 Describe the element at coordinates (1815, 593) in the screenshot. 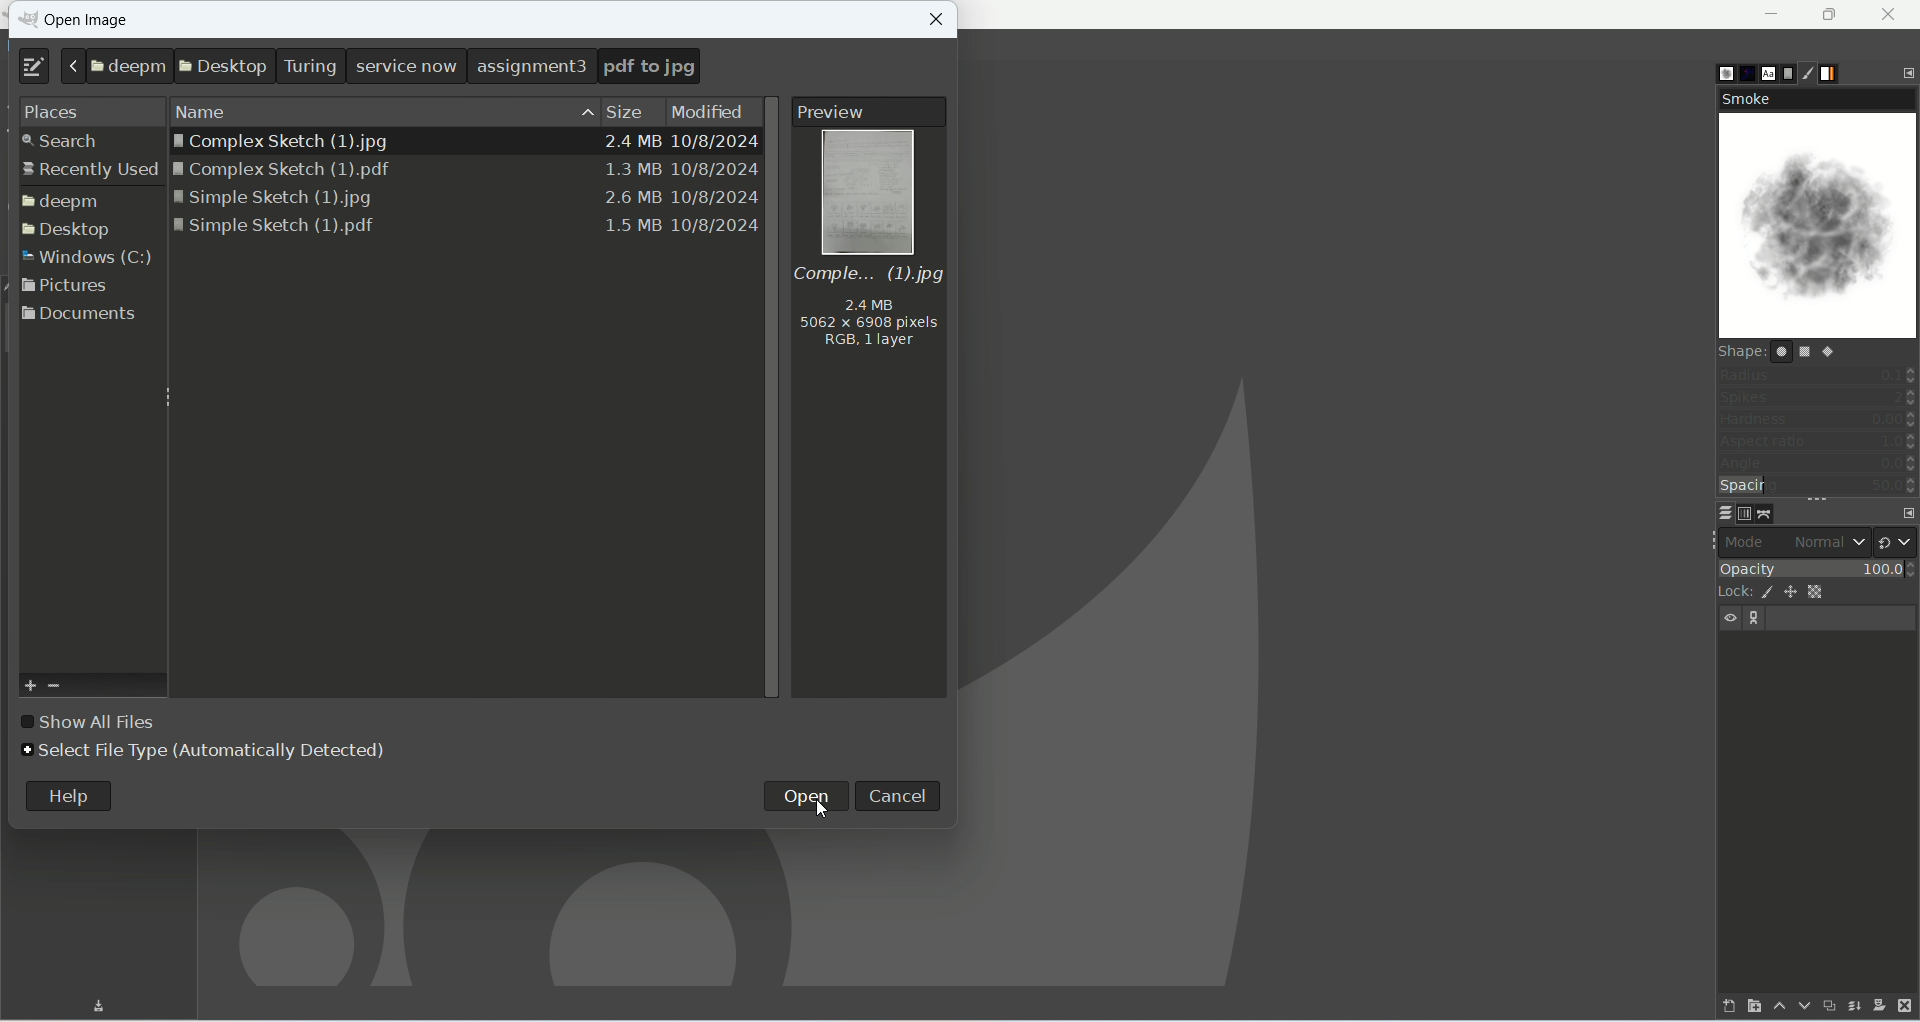

I see `lock alpha channel` at that location.